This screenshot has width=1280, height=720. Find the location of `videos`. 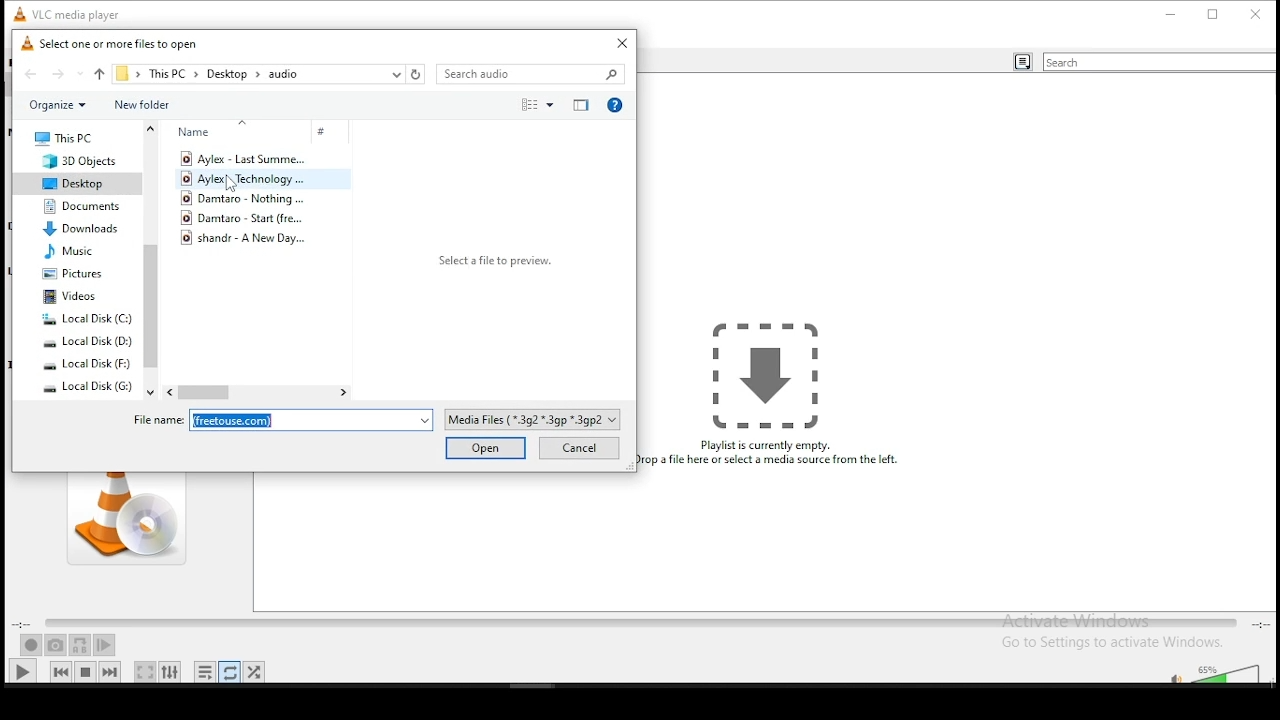

videos is located at coordinates (72, 297).